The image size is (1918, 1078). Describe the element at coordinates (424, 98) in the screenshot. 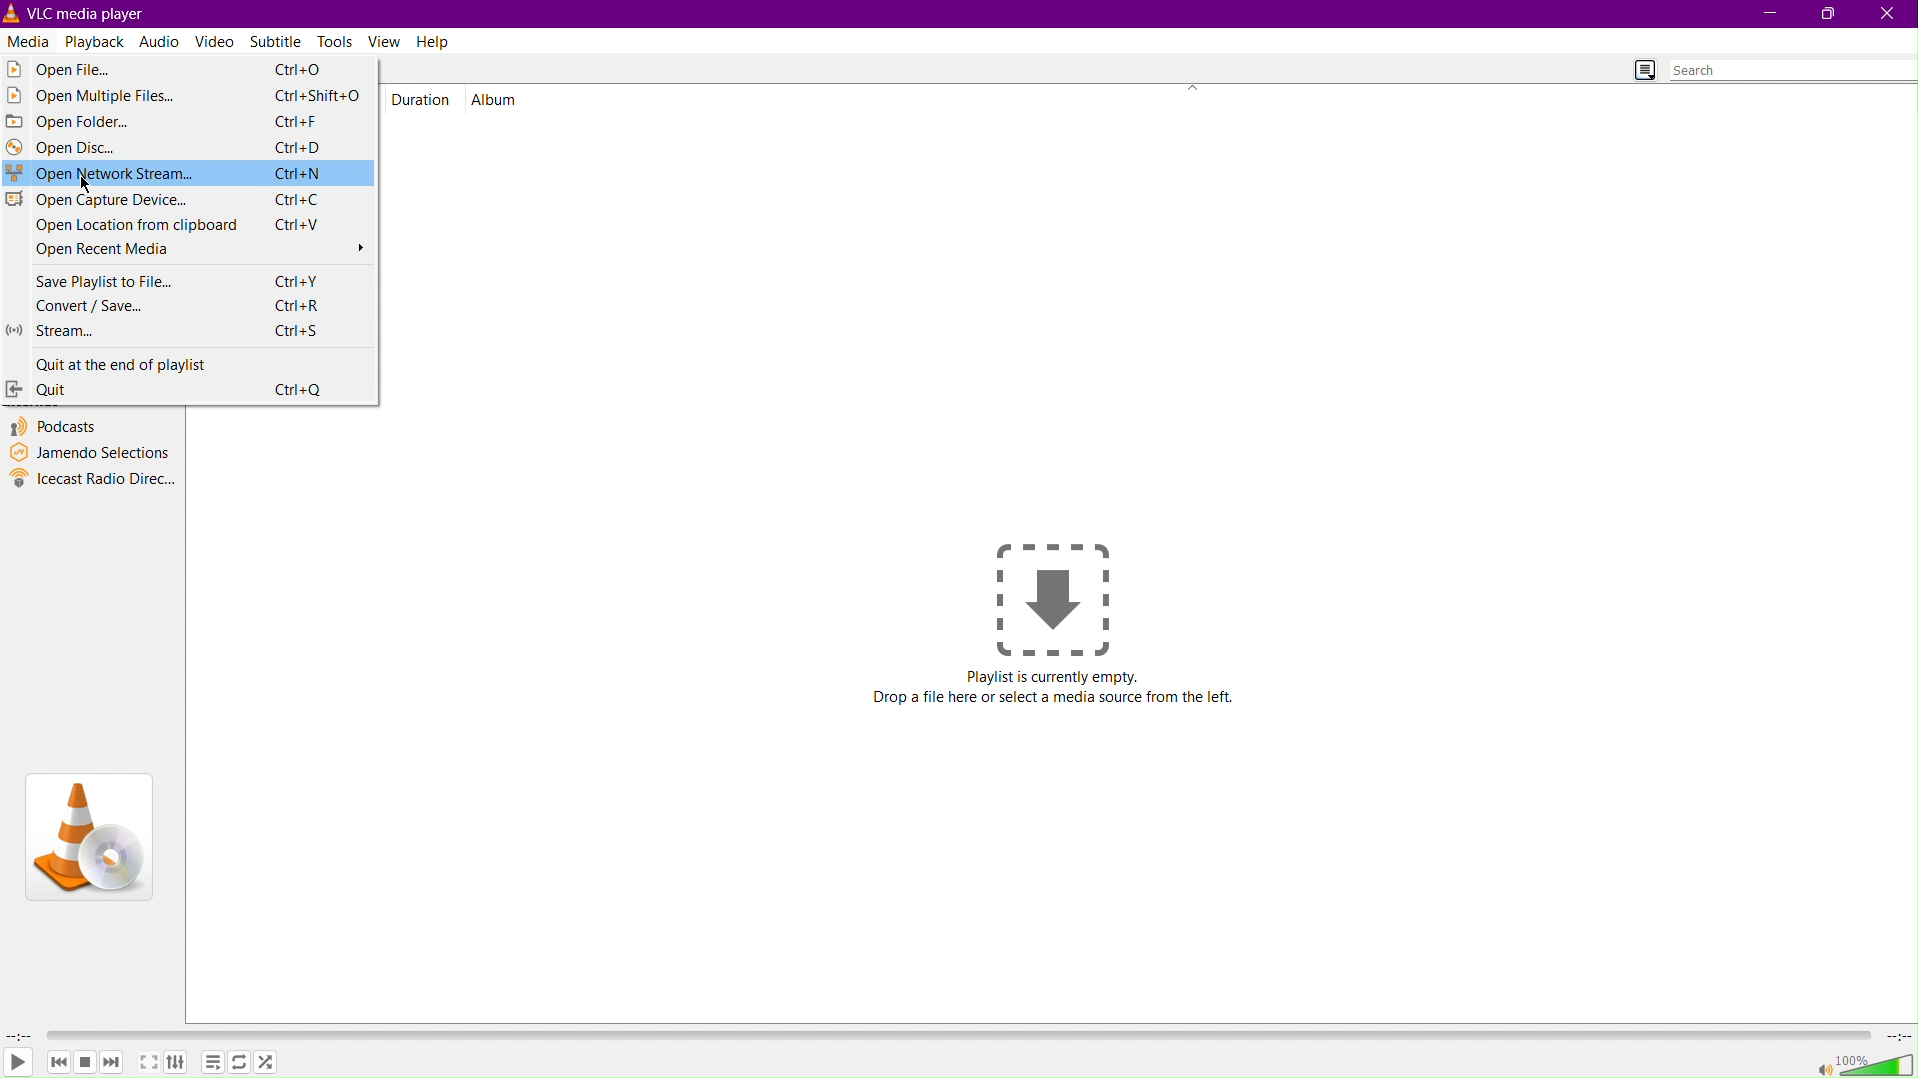

I see `Duration` at that location.